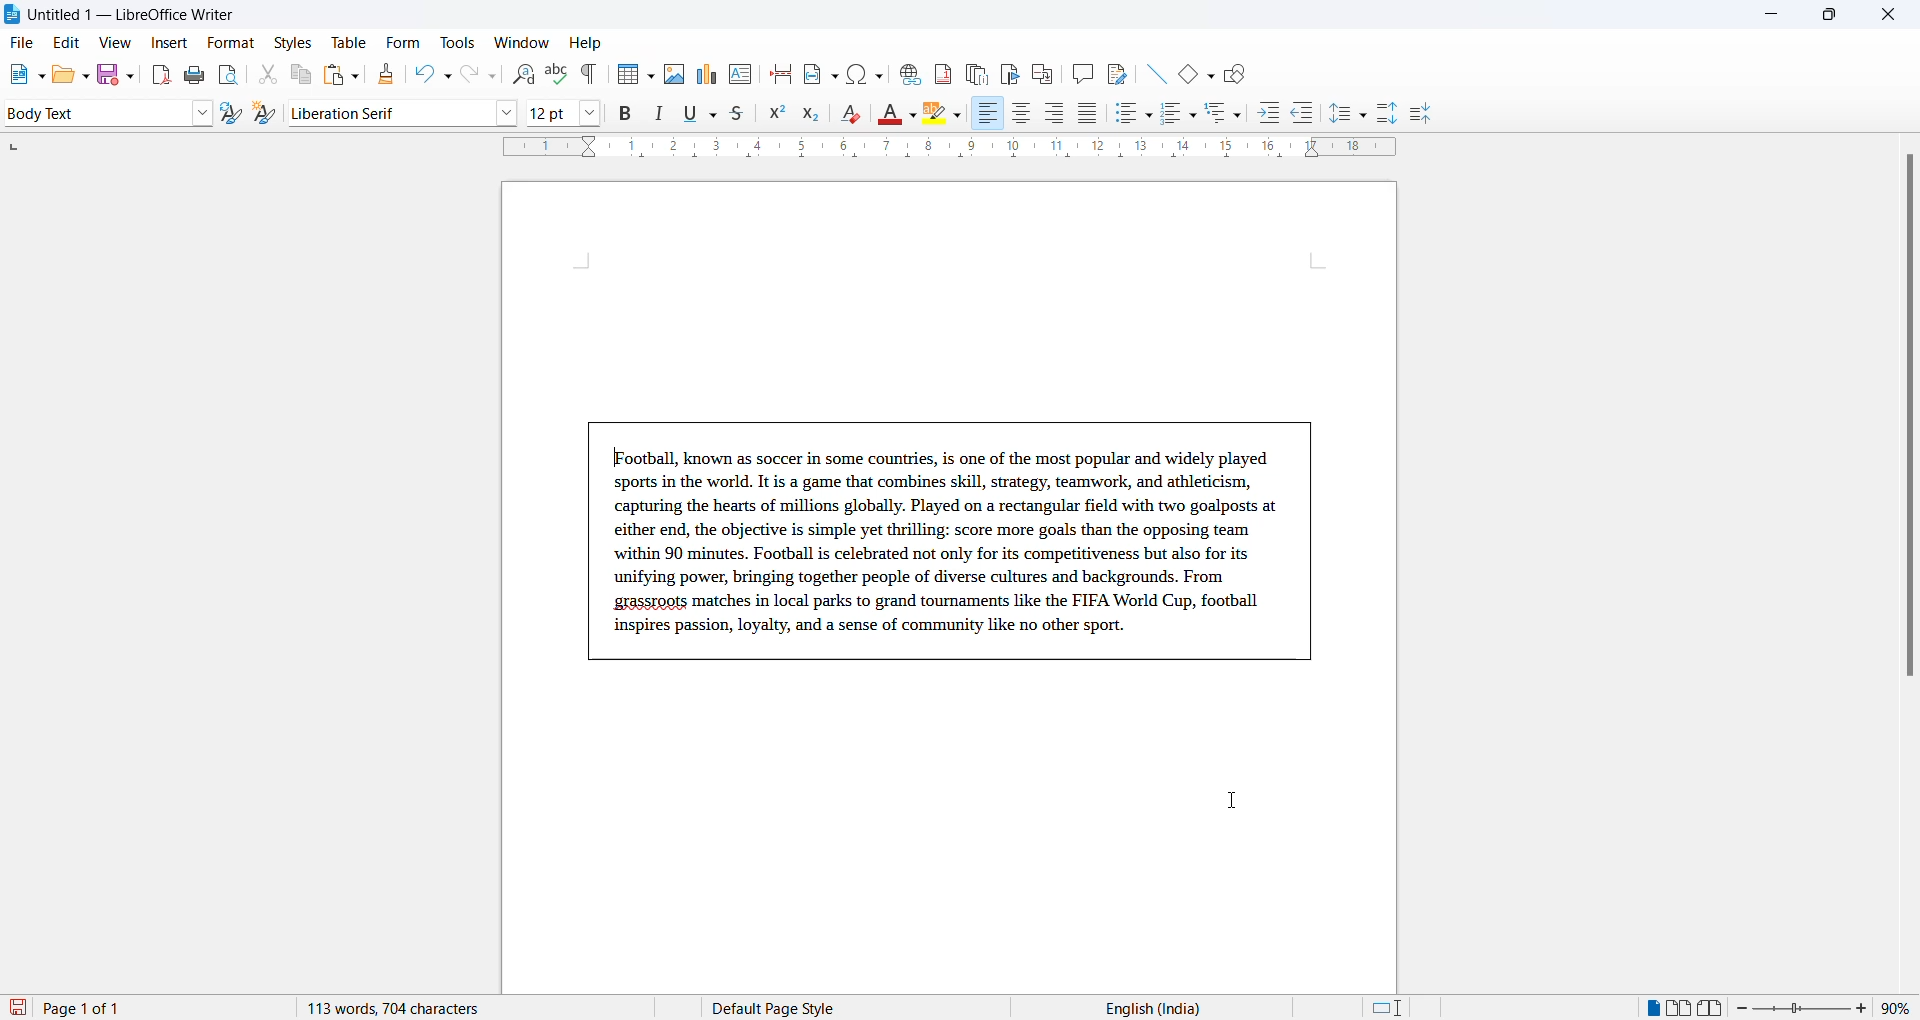 The width and height of the screenshot is (1920, 1020). What do you see at coordinates (1829, 17) in the screenshot?
I see `maximize` at bounding box center [1829, 17].